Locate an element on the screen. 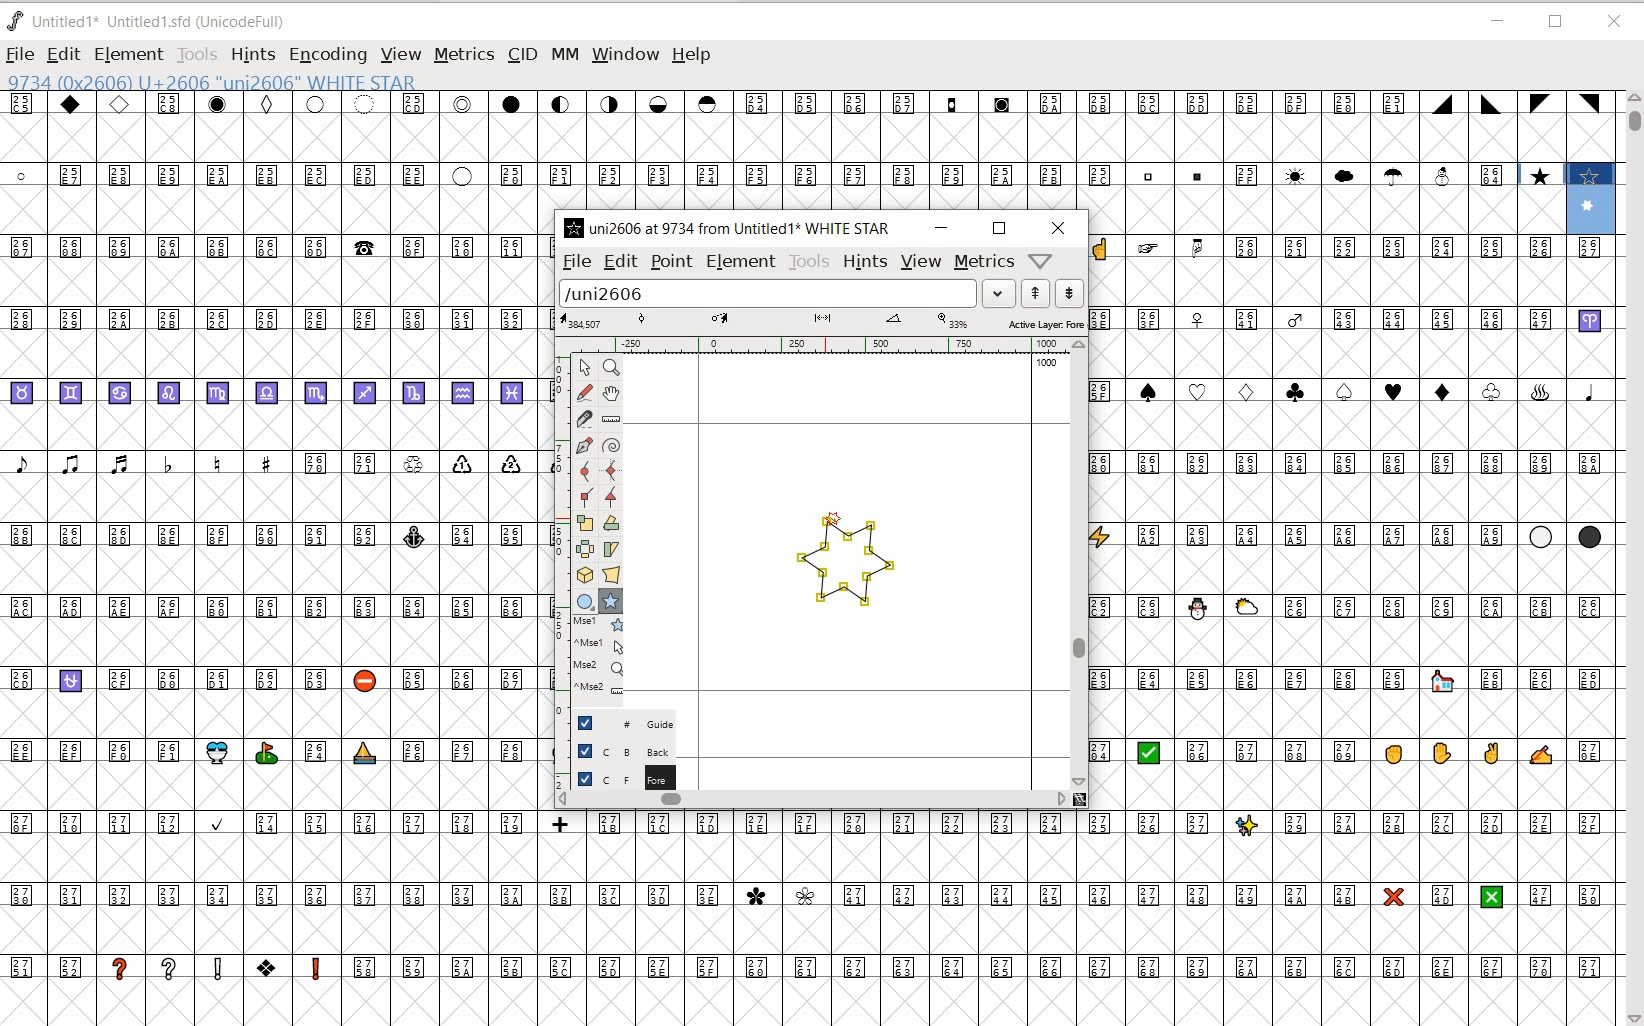 The height and width of the screenshot is (1026, 1644). CURSOR LOCATION is located at coordinates (830, 517).